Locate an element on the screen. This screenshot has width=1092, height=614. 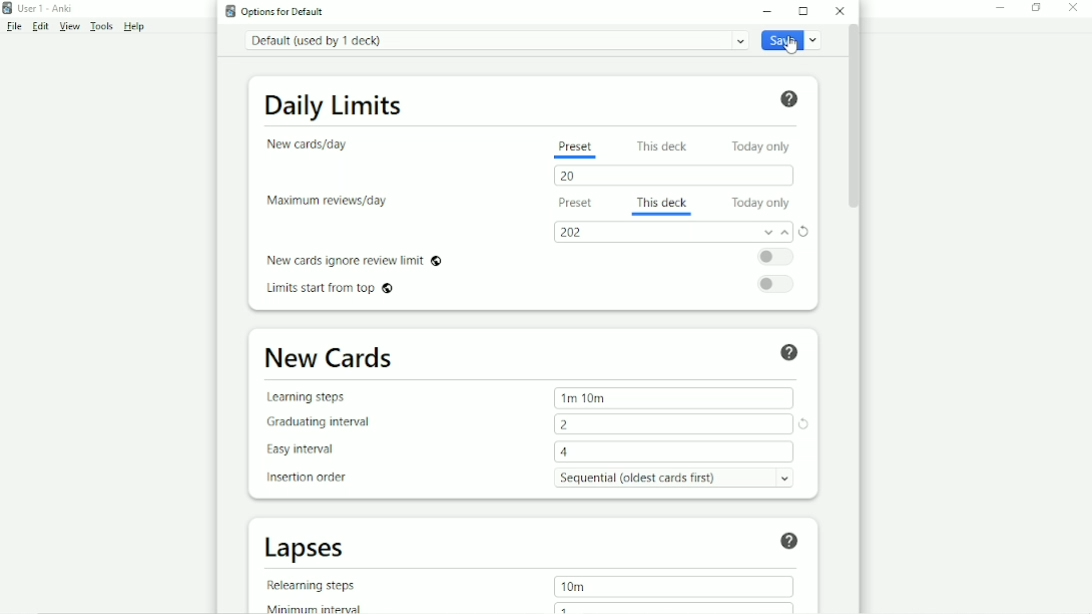
Tools is located at coordinates (103, 27).